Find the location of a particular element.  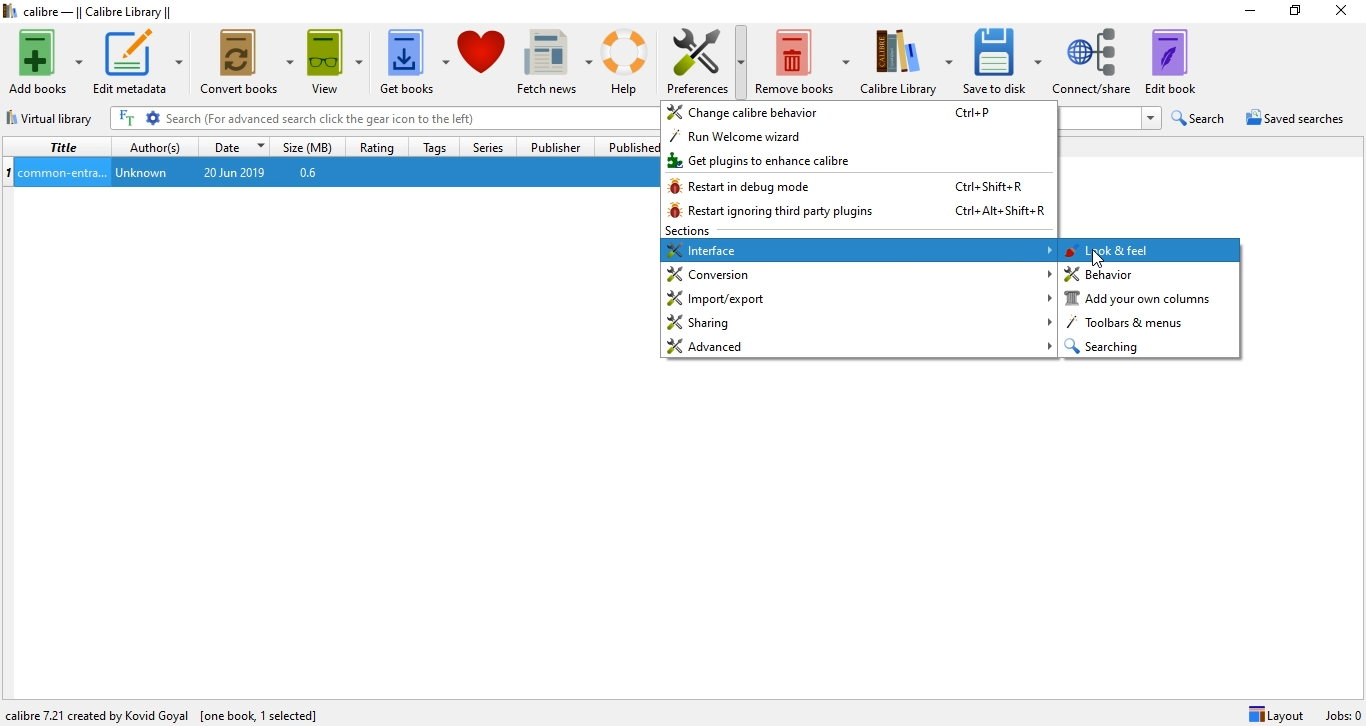

get plugins to enhance calibre is located at coordinates (858, 162).